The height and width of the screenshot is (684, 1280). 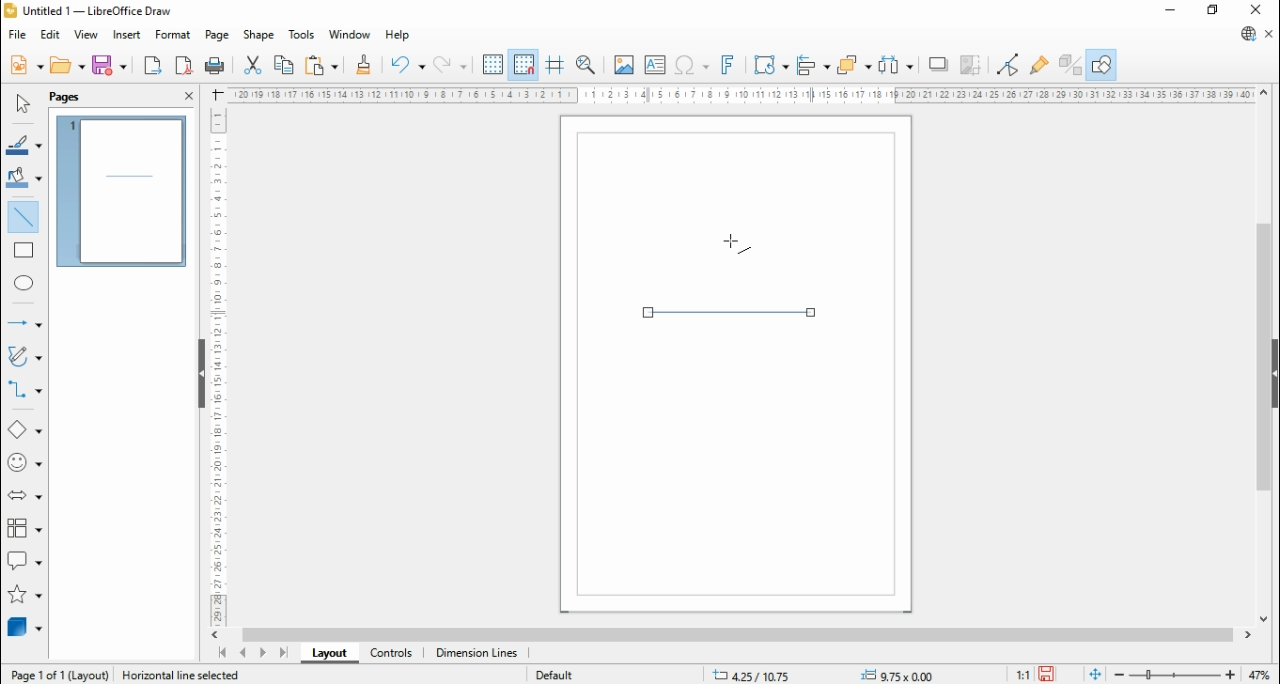 What do you see at coordinates (284, 652) in the screenshot?
I see `last page` at bounding box center [284, 652].